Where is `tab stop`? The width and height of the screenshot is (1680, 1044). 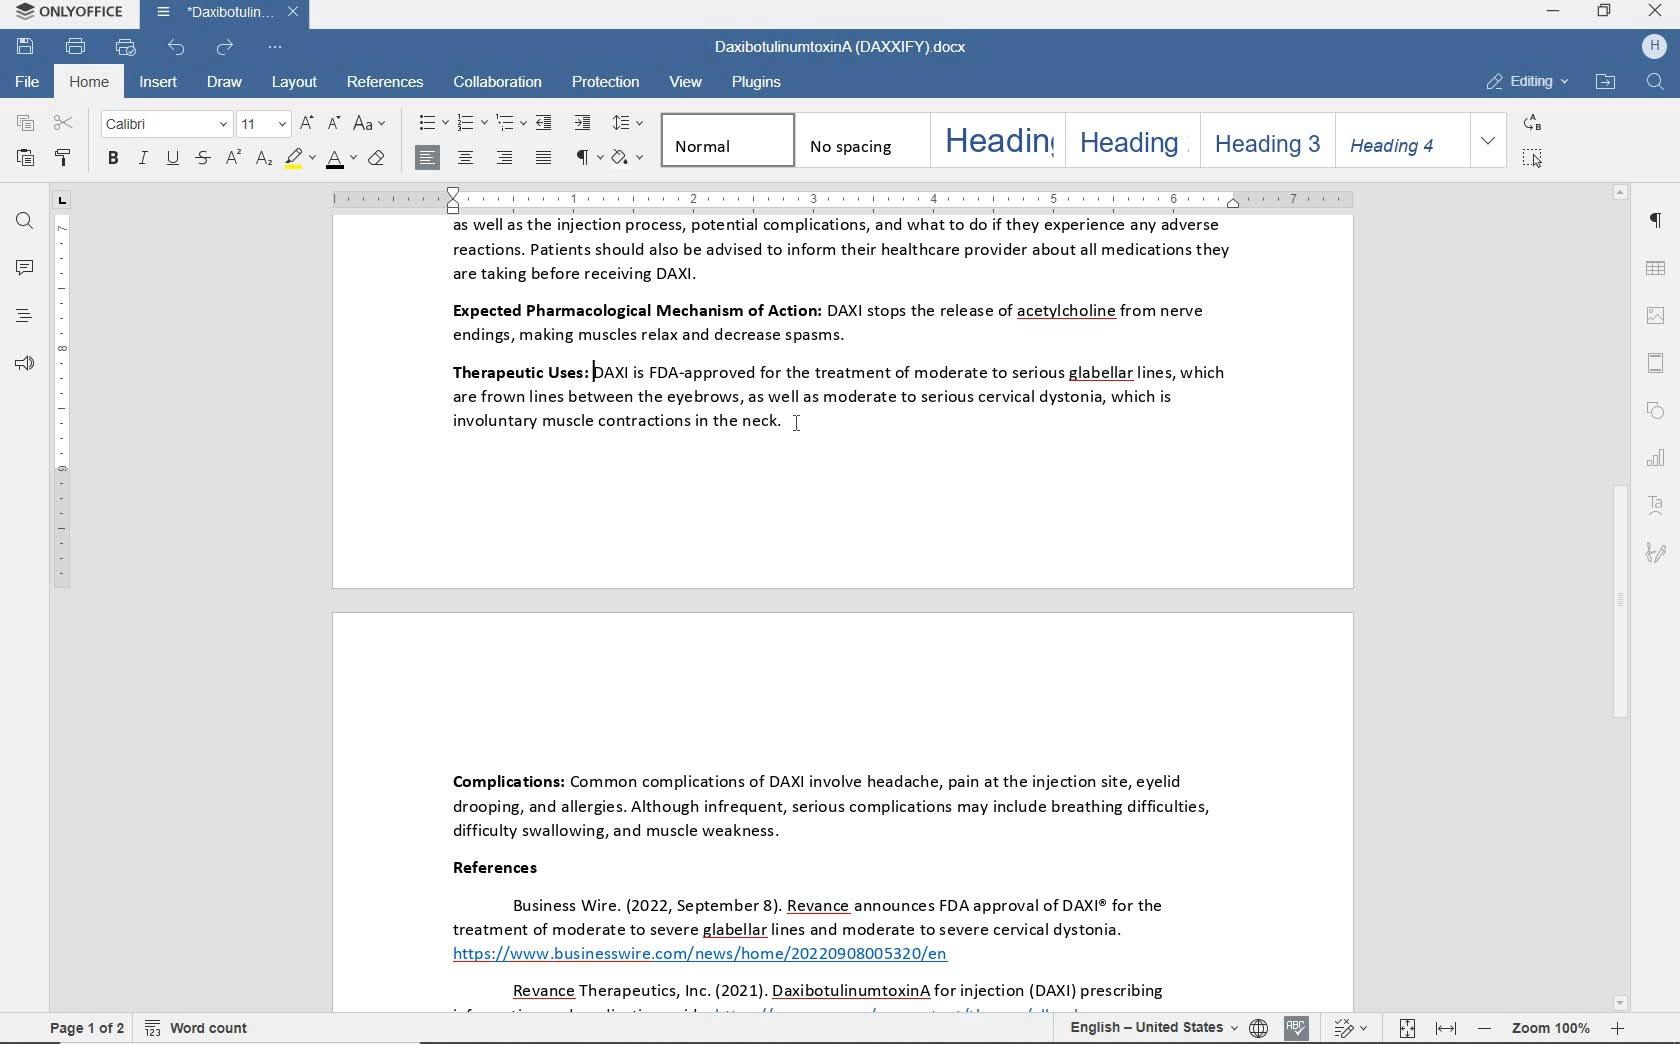
tab stop is located at coordinates (62, 200).